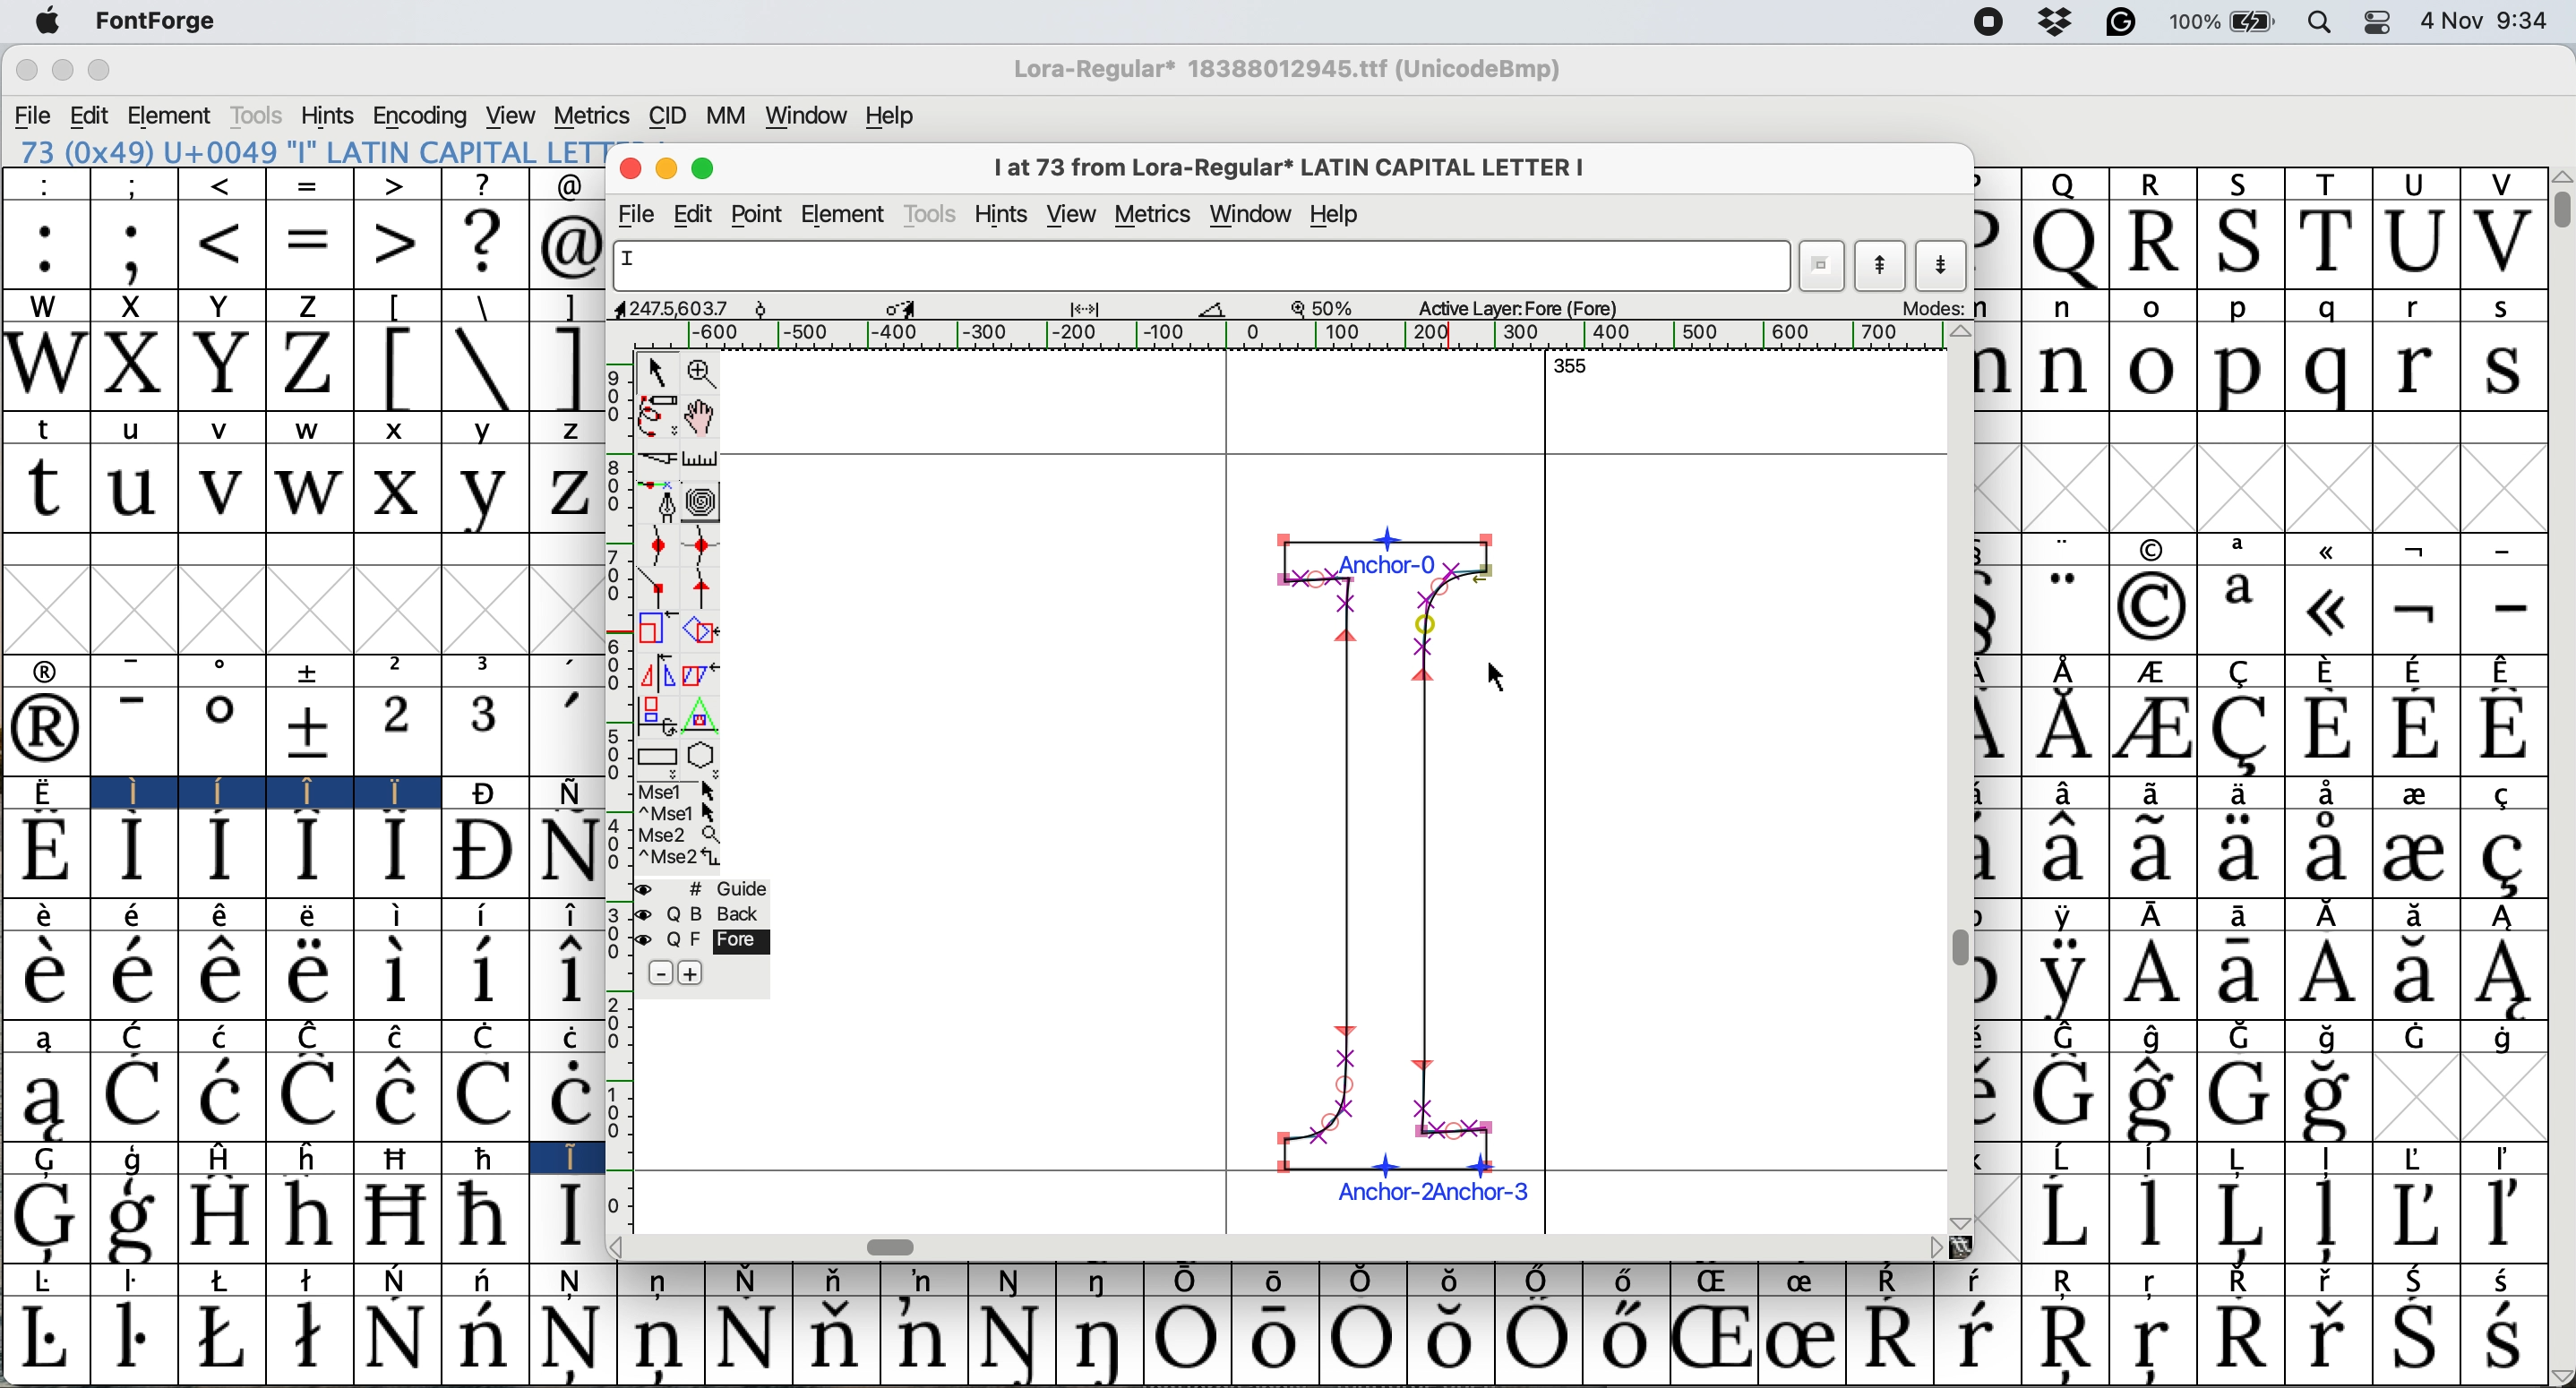  Describe the element at coordinates (485, 915) in the screenshot. I see `Symbol` at that location.